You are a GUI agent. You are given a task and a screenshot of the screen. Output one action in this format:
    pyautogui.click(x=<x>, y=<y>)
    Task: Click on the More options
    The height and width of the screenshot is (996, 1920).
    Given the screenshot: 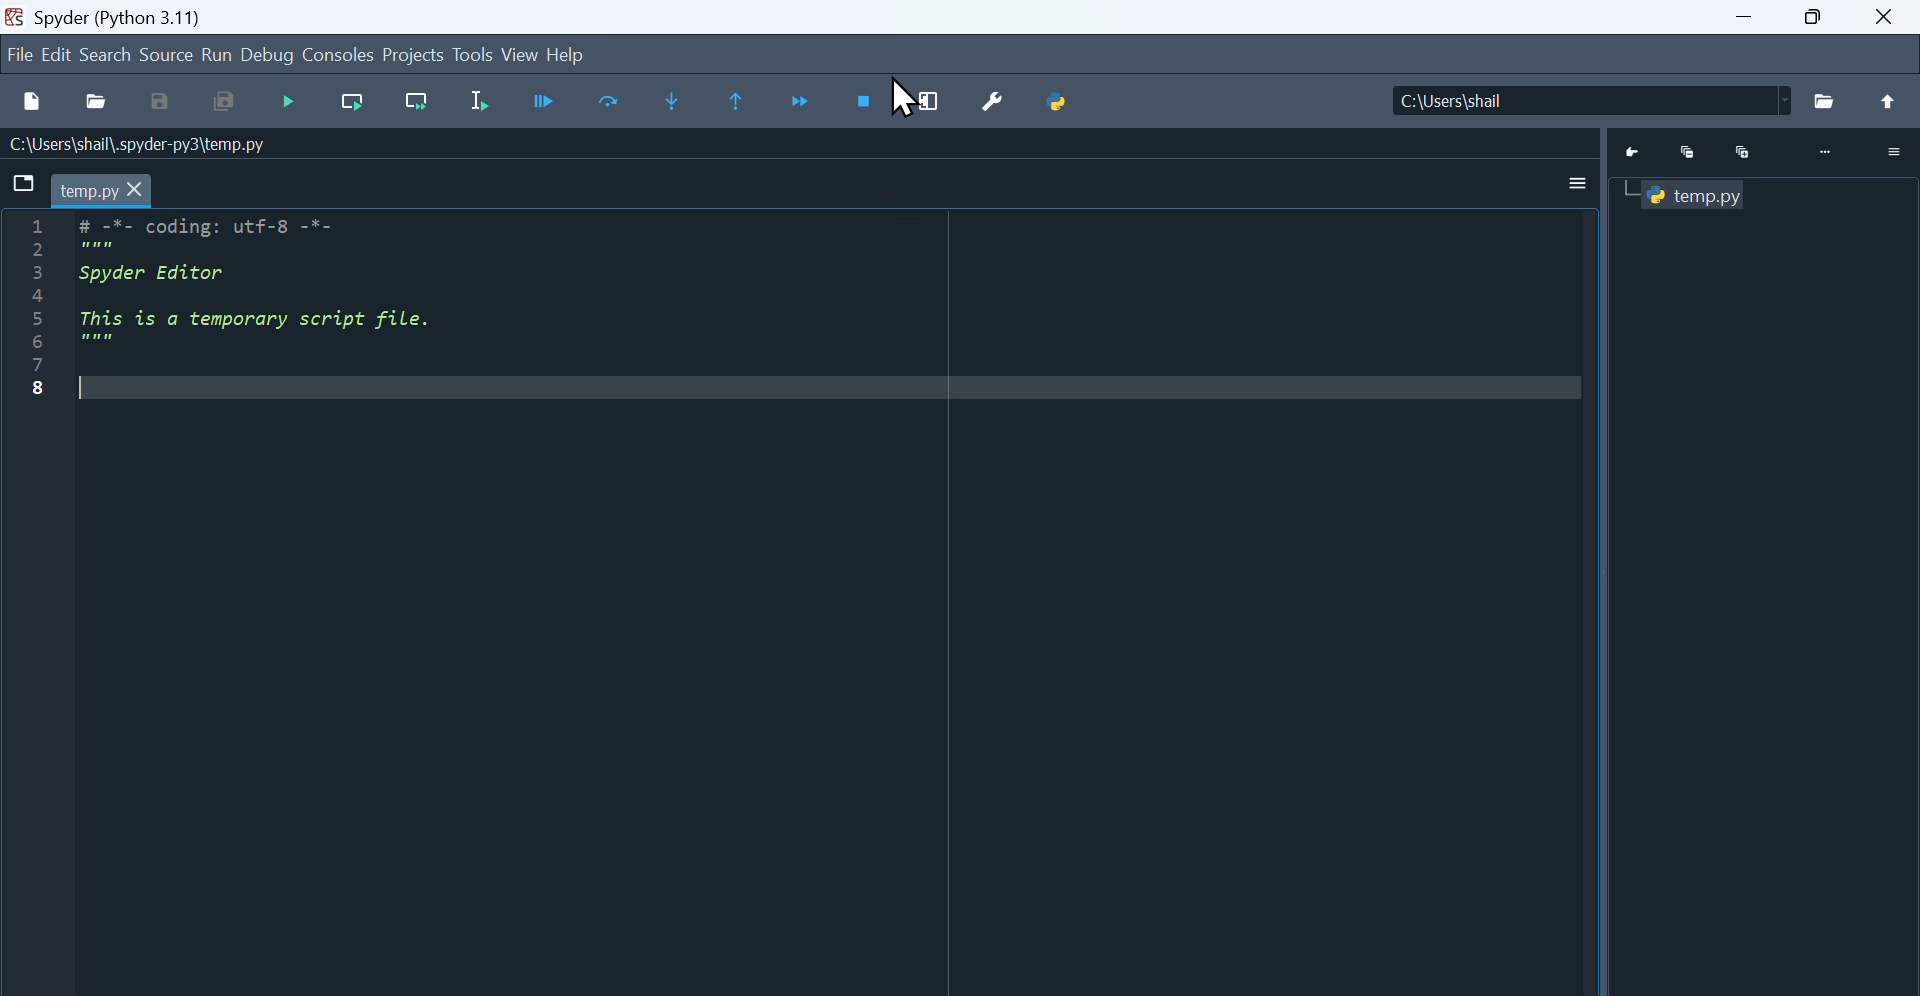 What is the action you would take?
    pyautogui.click(x=1572, y=184)
    